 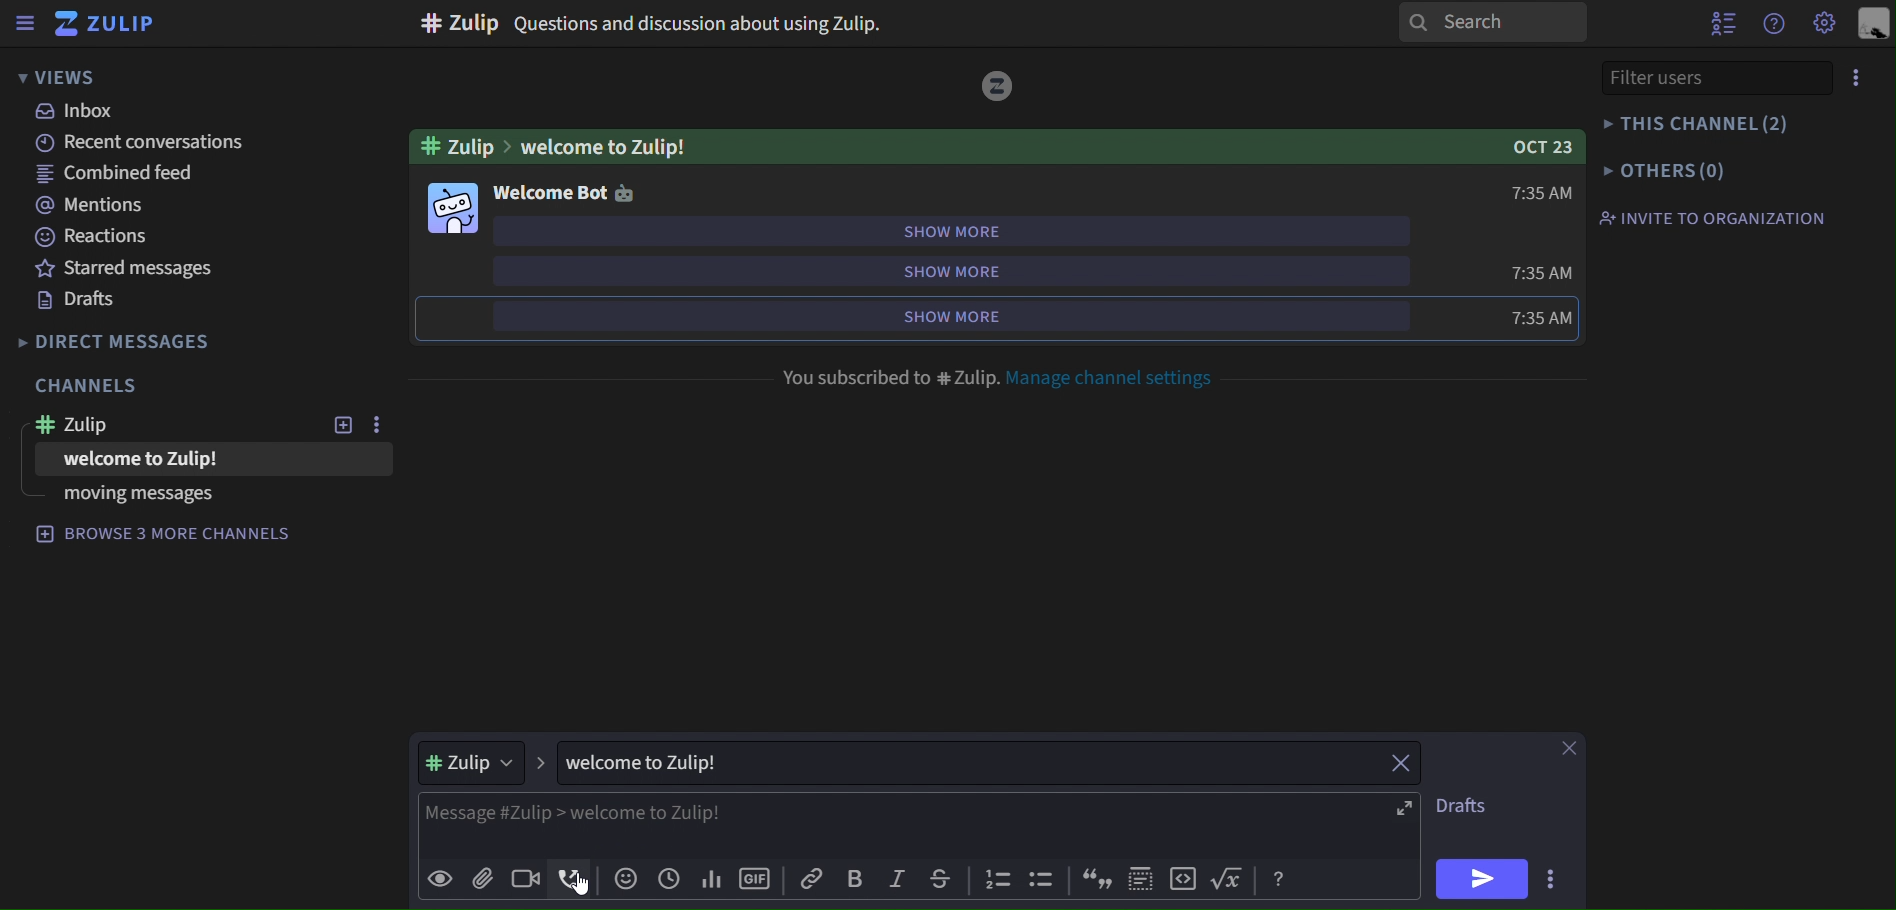 What do you see at coordinates (1569, 746) in the screenshot?
I see `close` at bounding box center [1569, 746].